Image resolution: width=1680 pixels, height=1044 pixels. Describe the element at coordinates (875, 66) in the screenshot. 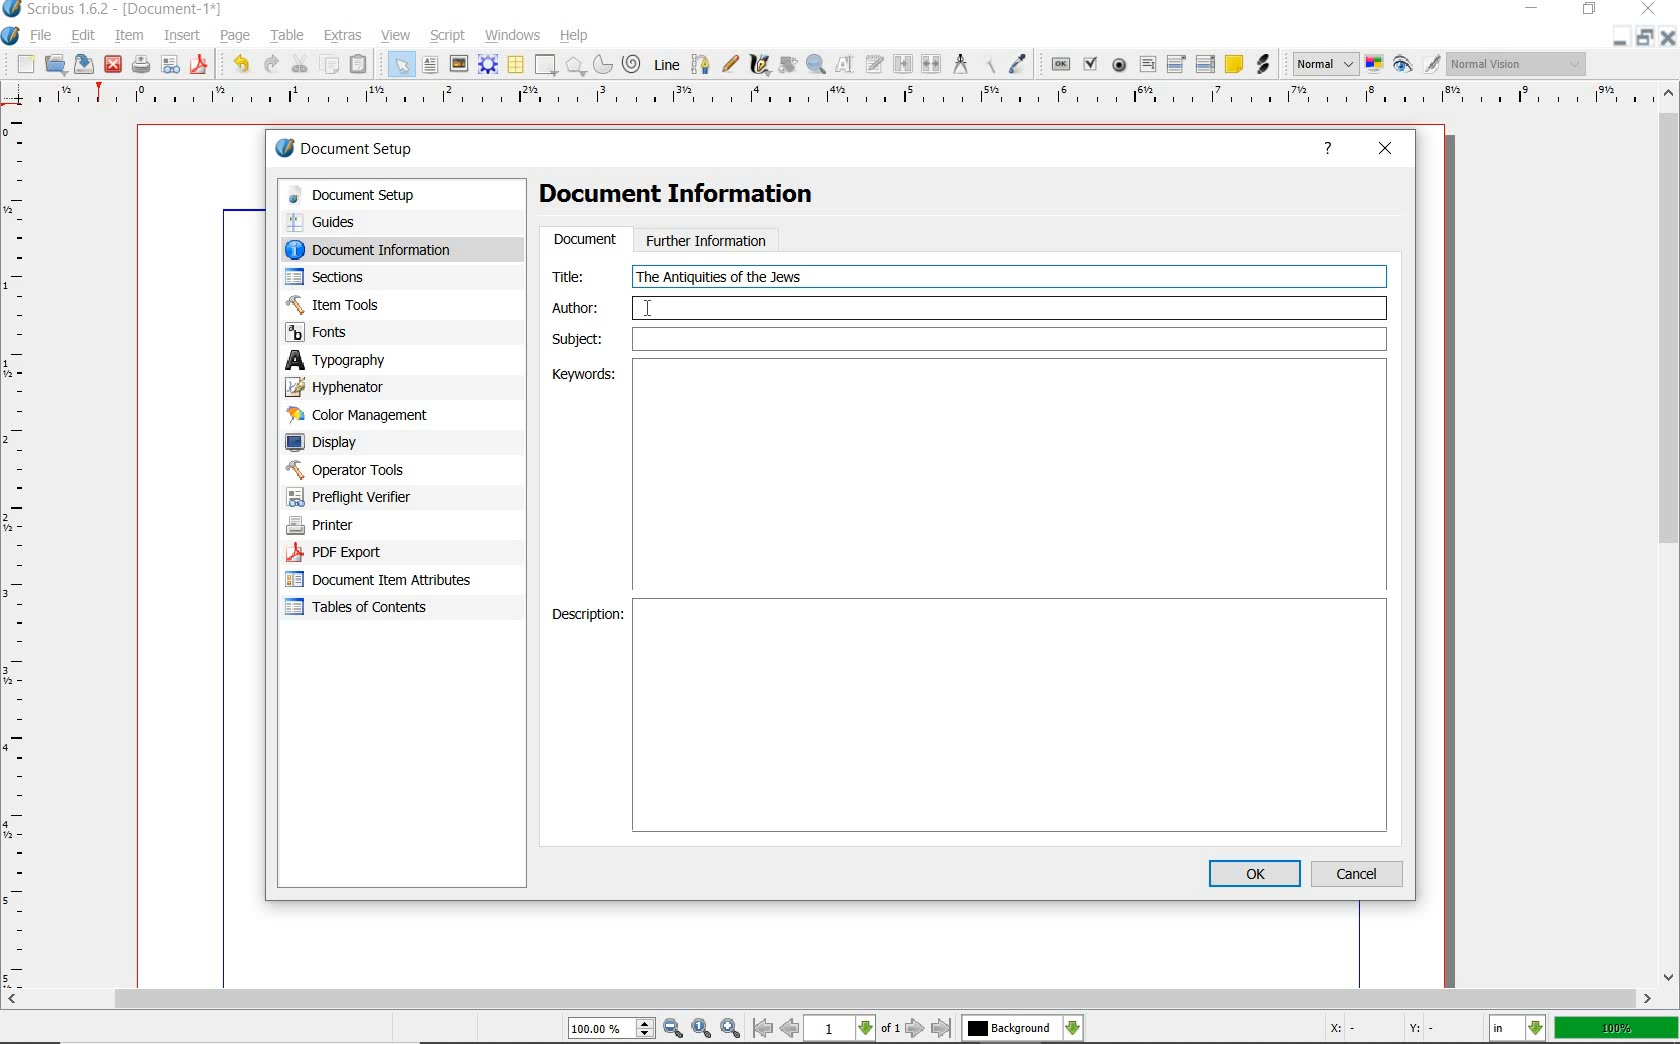

I see `edit text with story editor` at that location.